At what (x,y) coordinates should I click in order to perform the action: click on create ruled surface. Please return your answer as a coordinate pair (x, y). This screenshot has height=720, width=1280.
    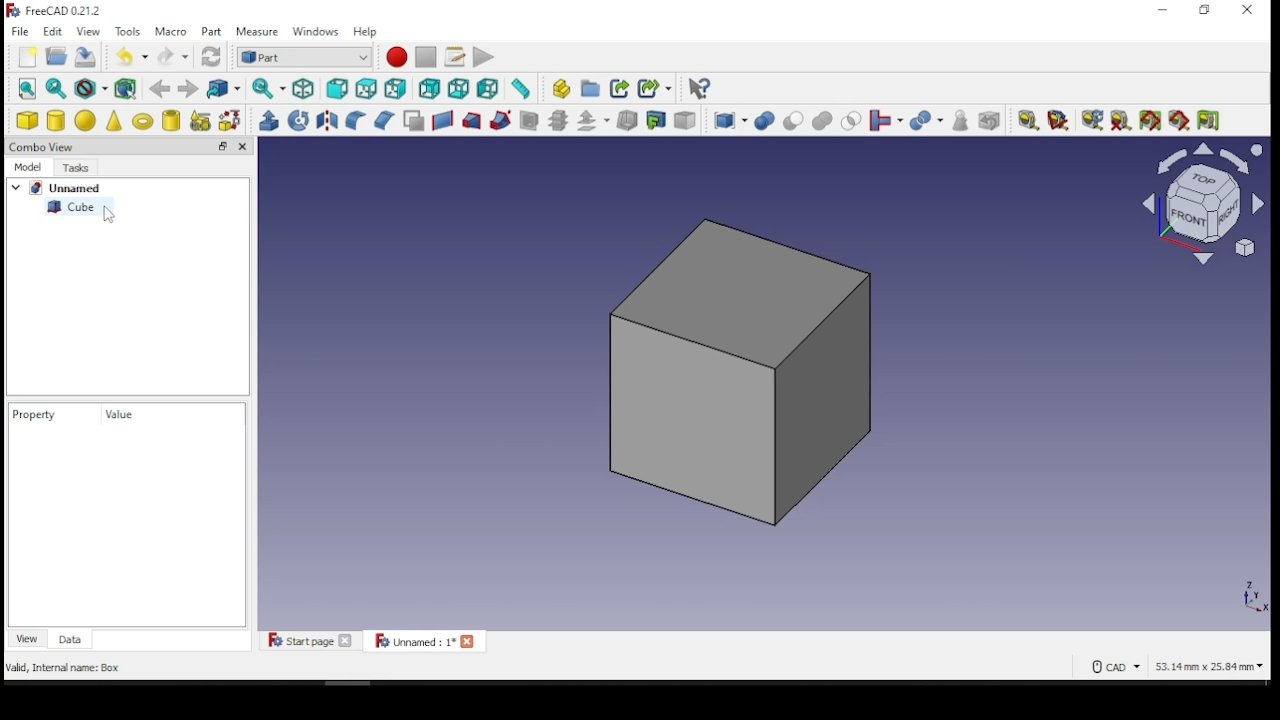
    Looking at the image, I should click on (443, 121).